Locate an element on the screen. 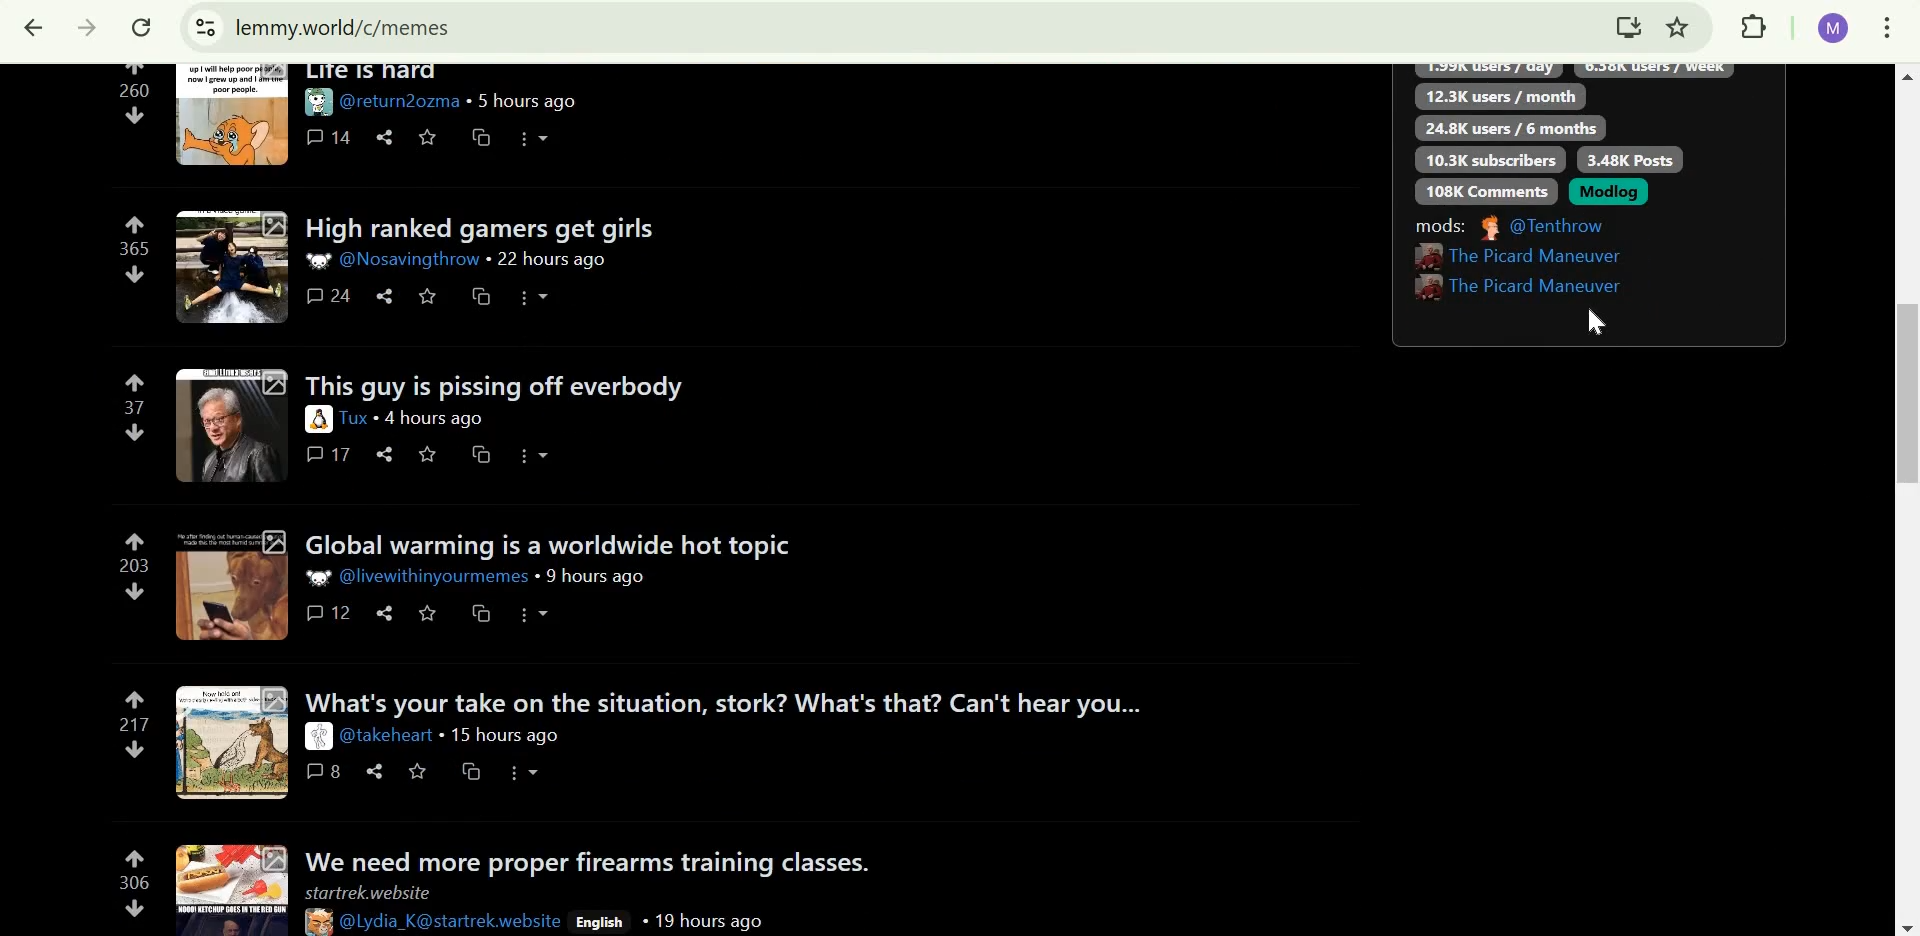  save is located at coordinates (428, 134).